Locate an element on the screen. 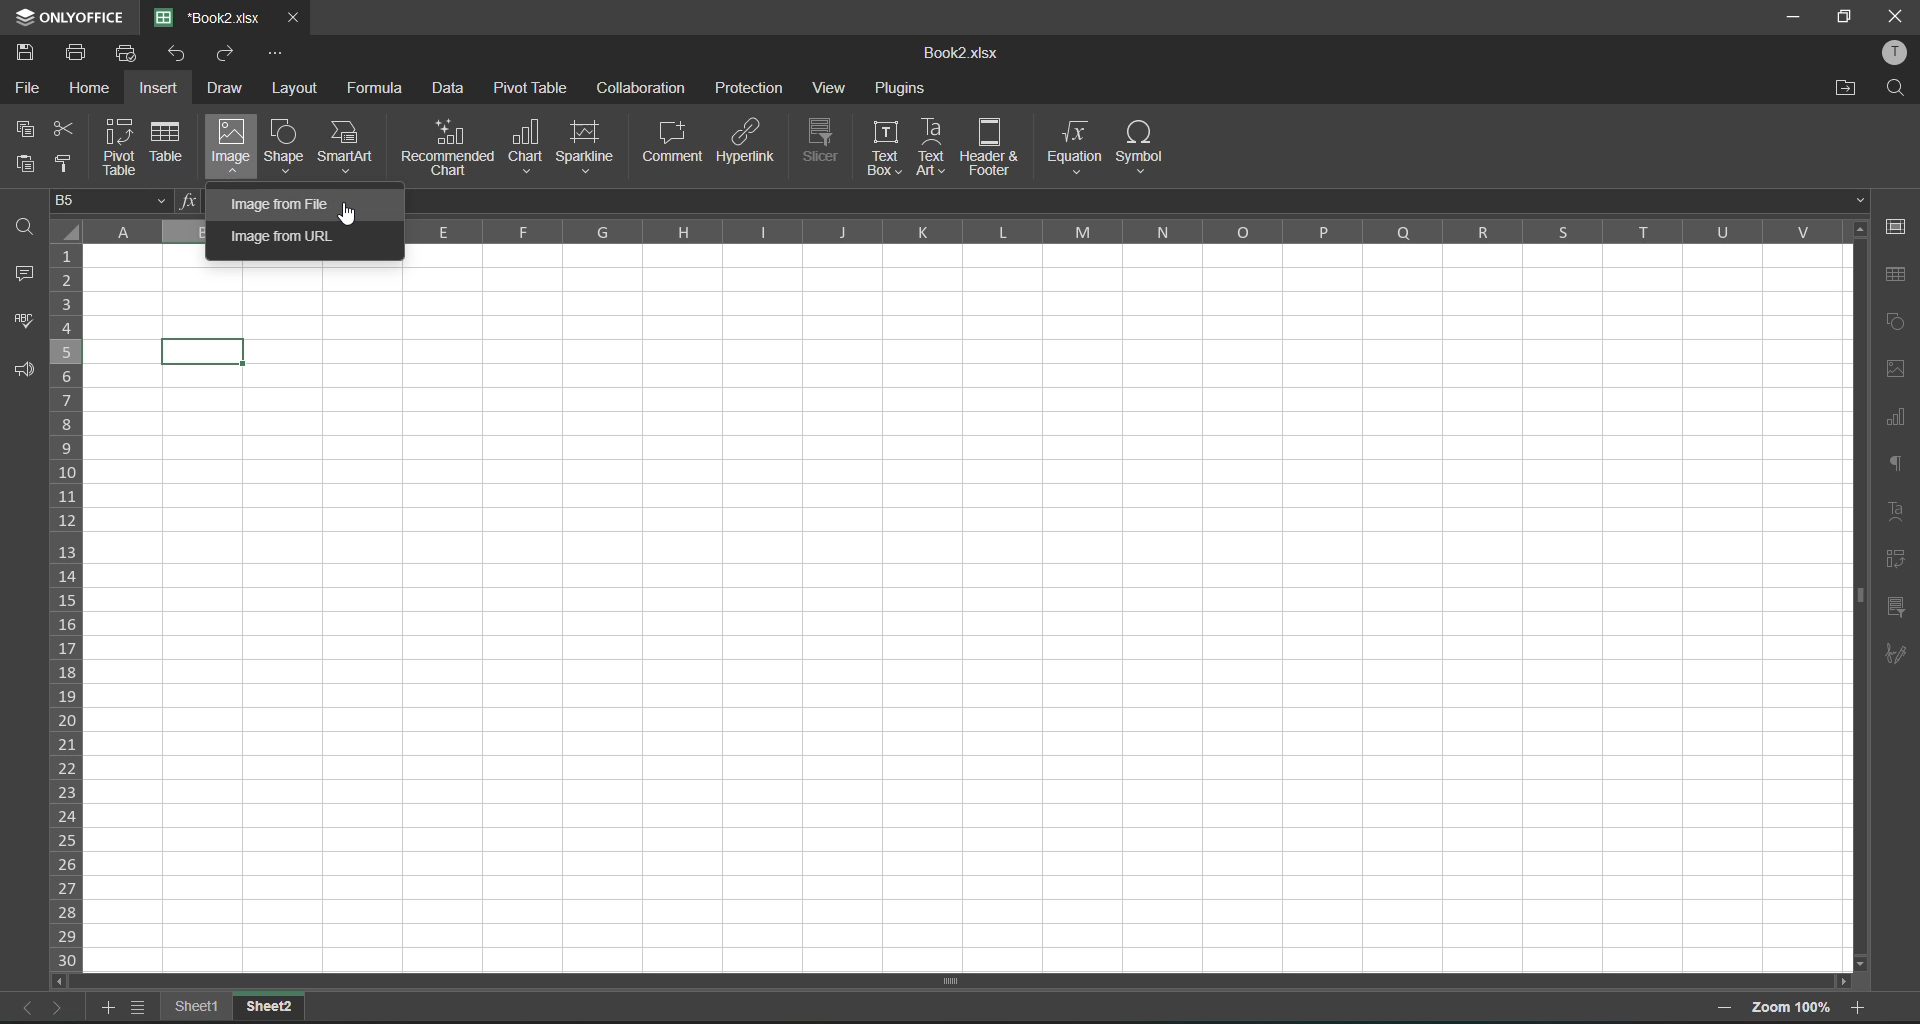 This screenshot has height=1024, width=1920. view is located at coordinates (834, 91).